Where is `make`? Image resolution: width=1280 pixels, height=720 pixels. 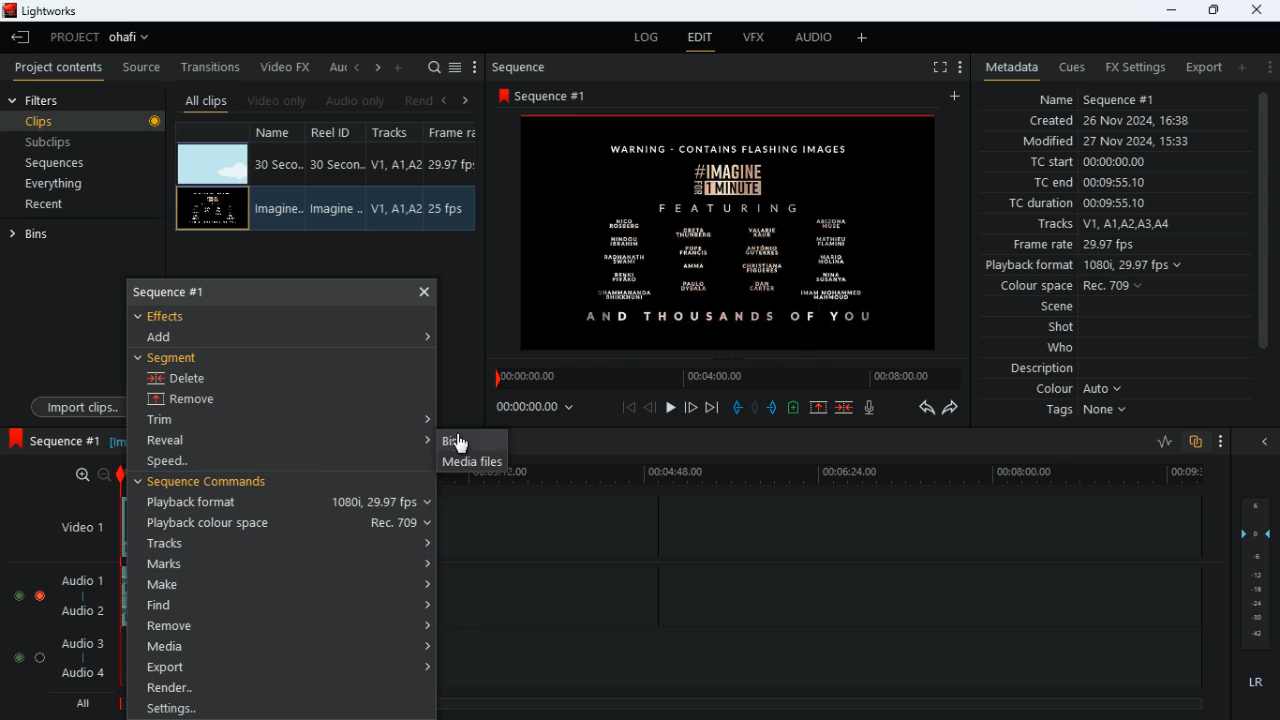
make is located at coordinates (285, 585).